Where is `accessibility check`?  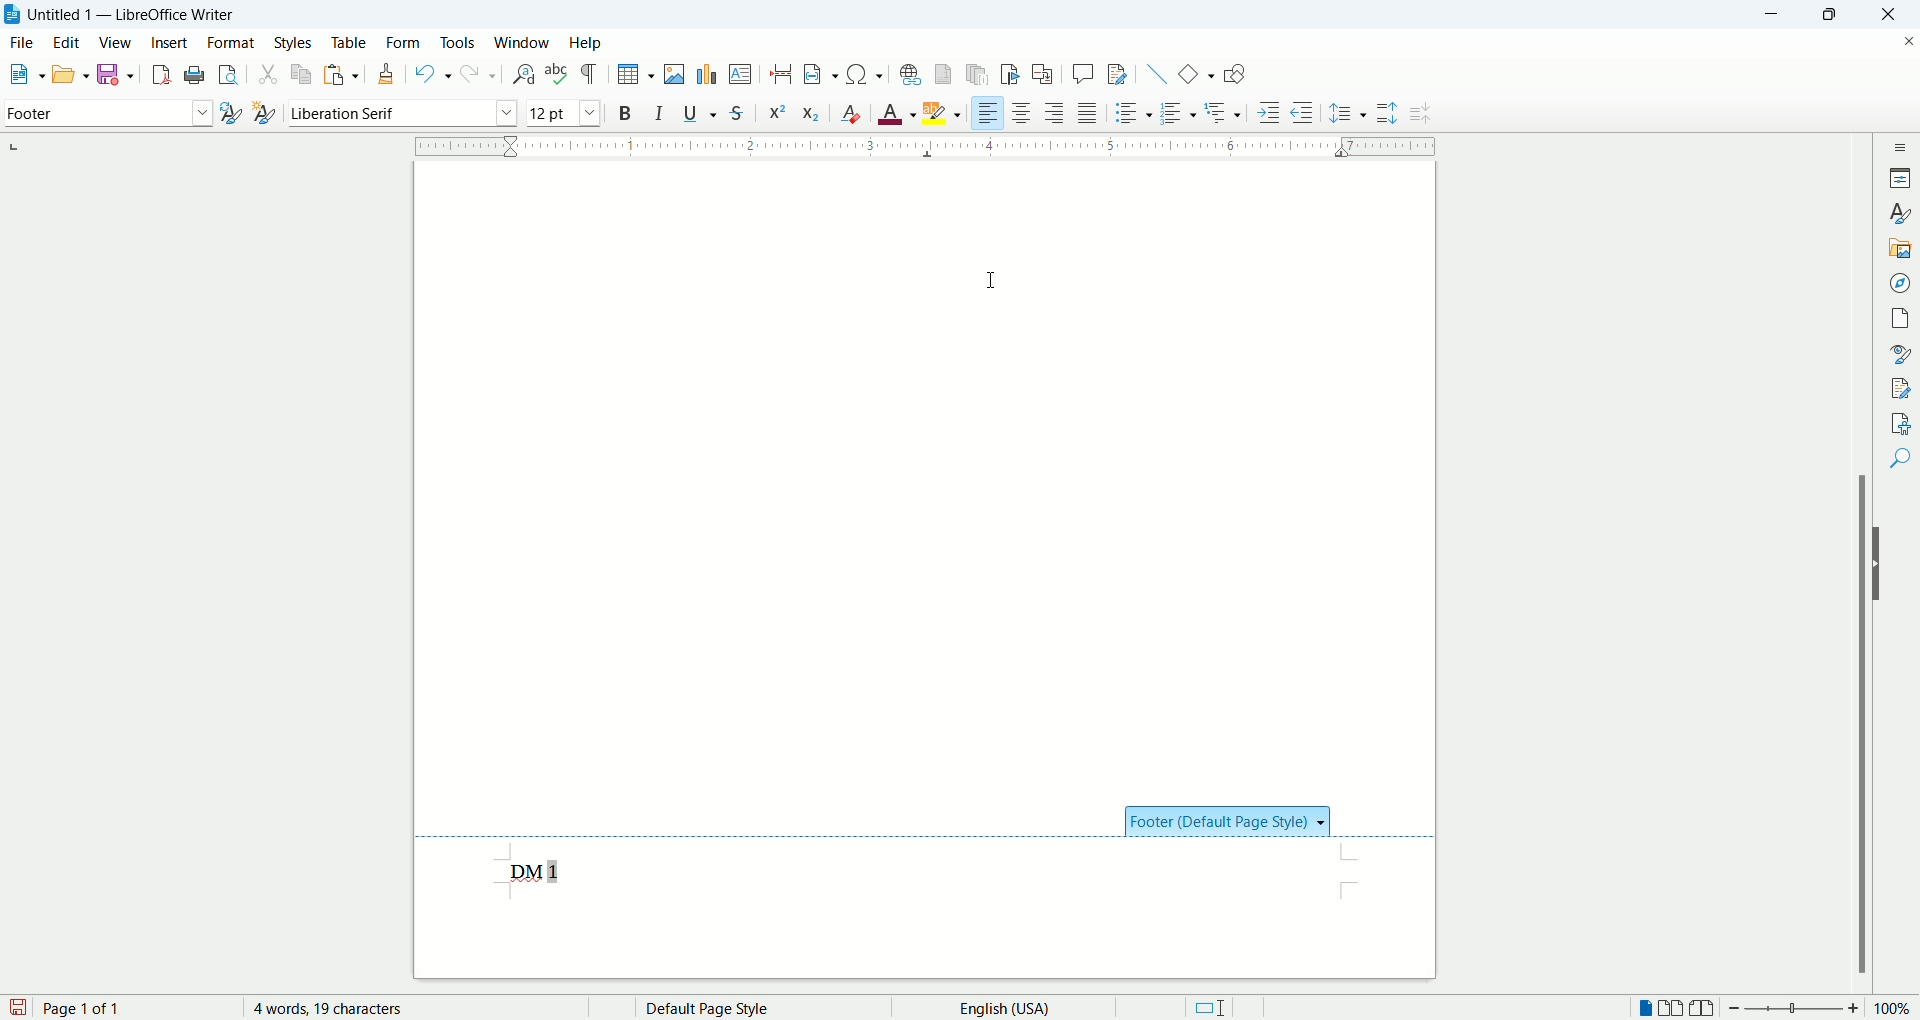
accessibility check is located at coordinates (1901, 422).